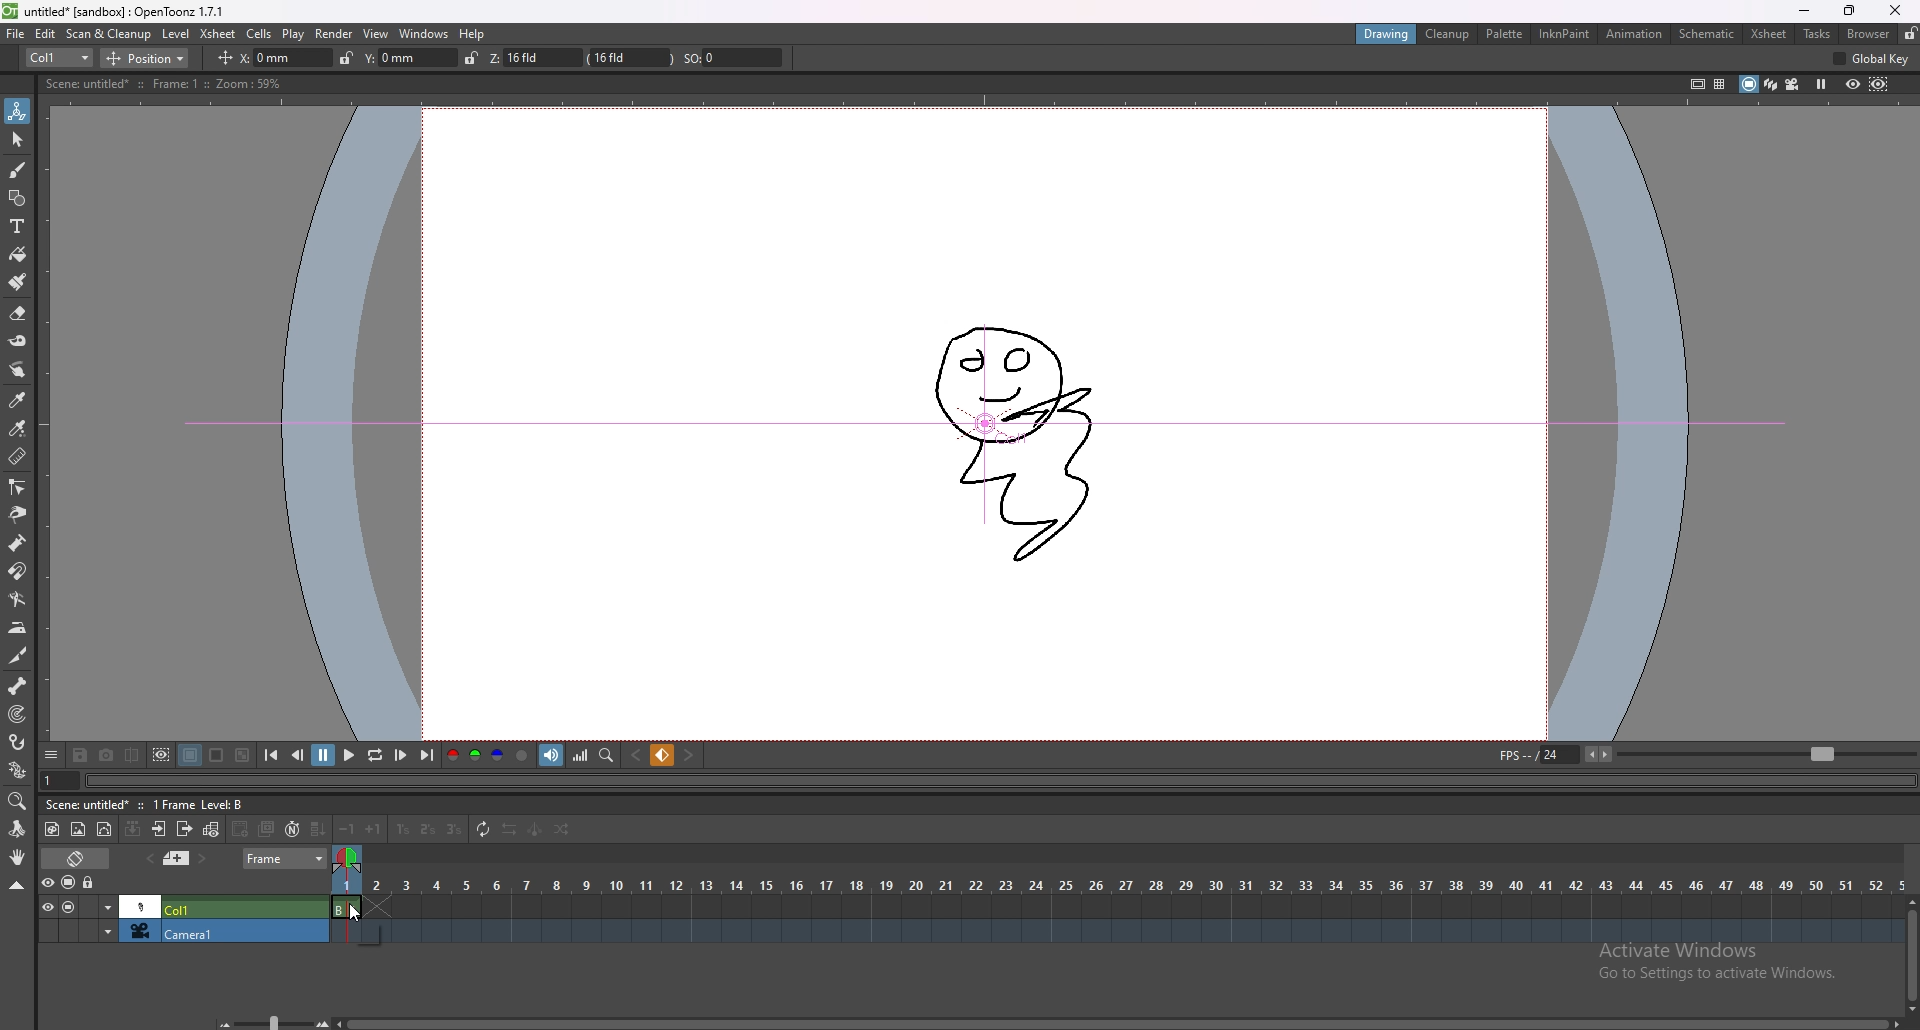 The height and width of the screenshot is (1030, 1920). I want to click on file, so click(16, 33).